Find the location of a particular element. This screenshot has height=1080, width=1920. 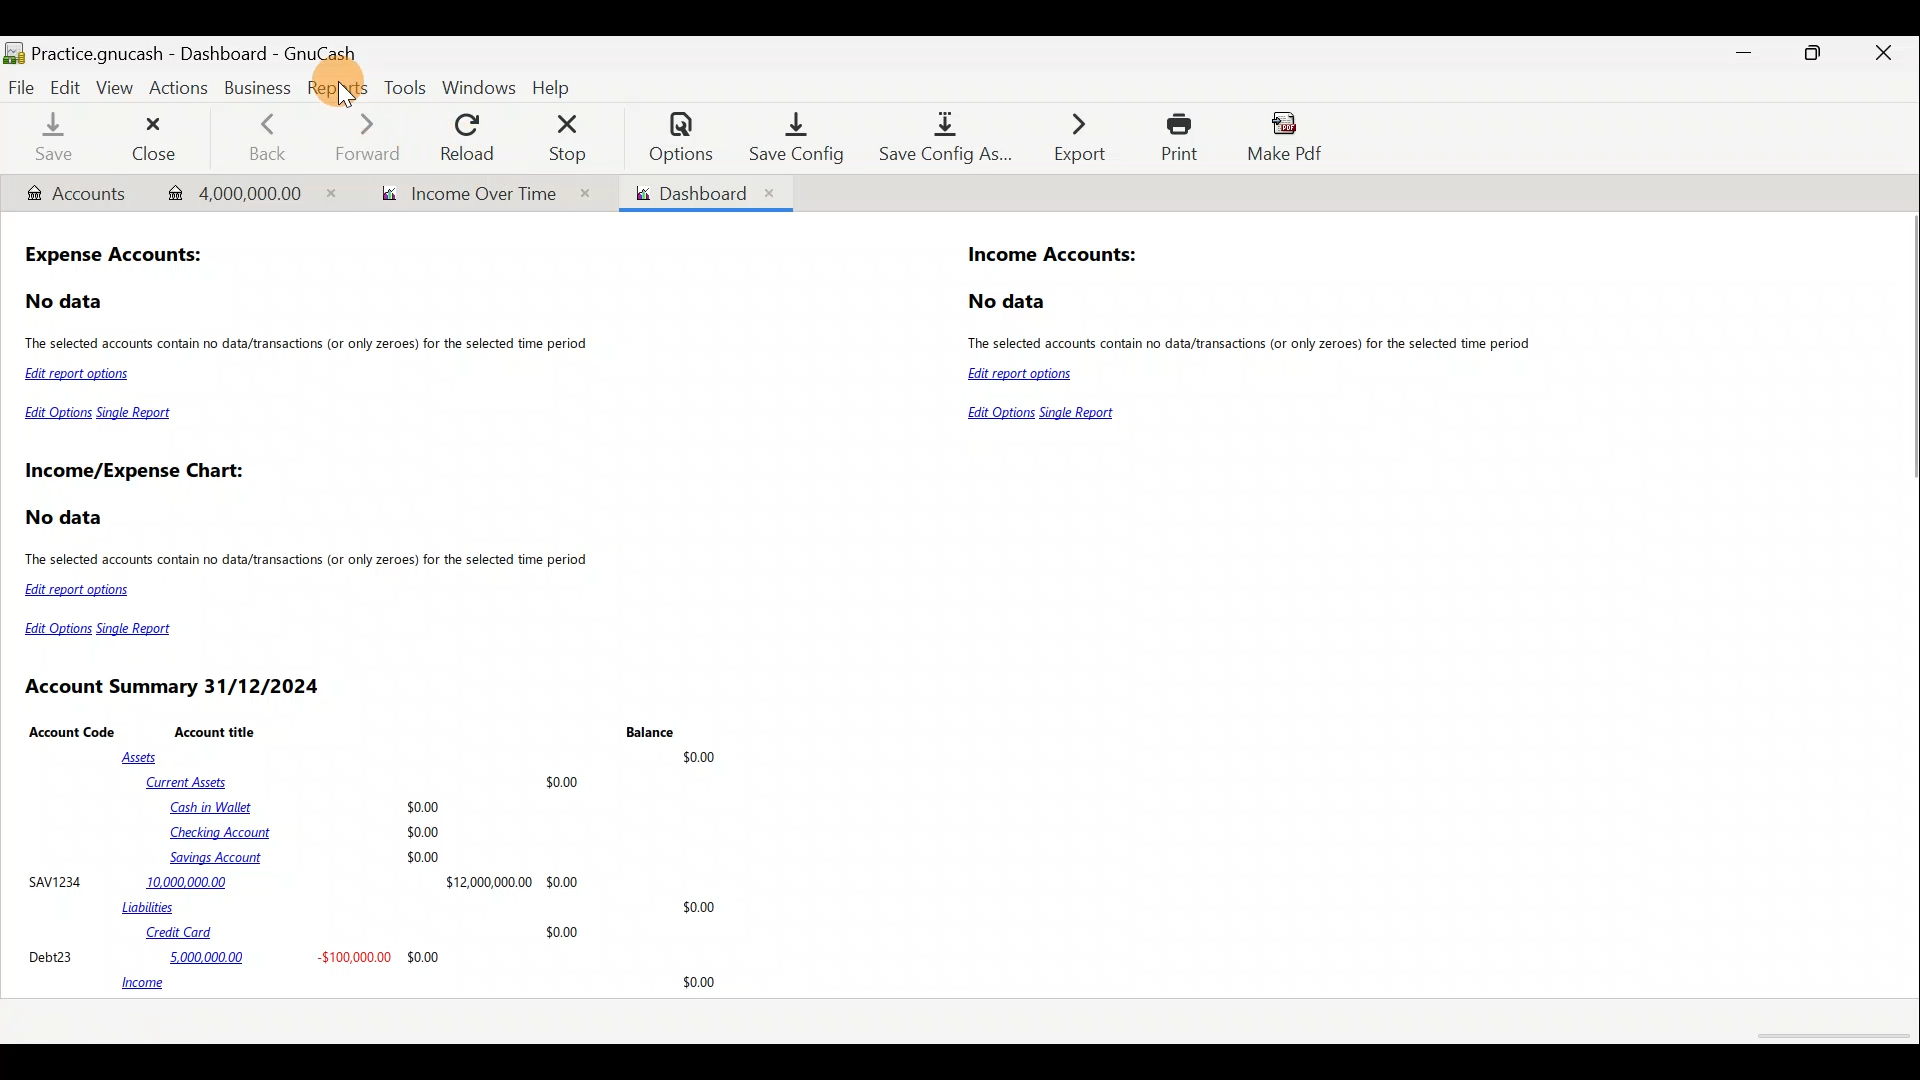

Edit is located at coordinates (65, 86).